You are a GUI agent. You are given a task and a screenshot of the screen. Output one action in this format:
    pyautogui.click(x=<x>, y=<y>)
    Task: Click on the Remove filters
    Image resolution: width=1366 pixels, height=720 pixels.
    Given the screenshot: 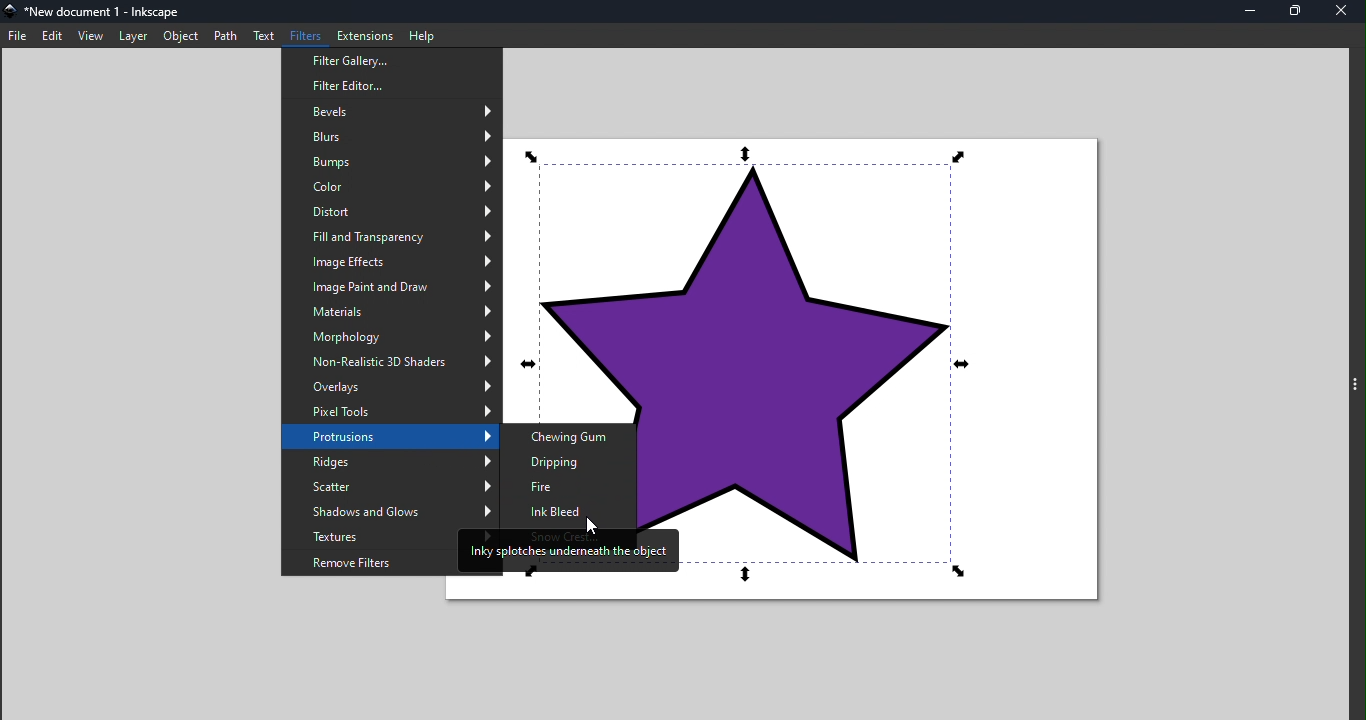 What is the action you would take?
    pyautogui.click(x=364, y=564)
    